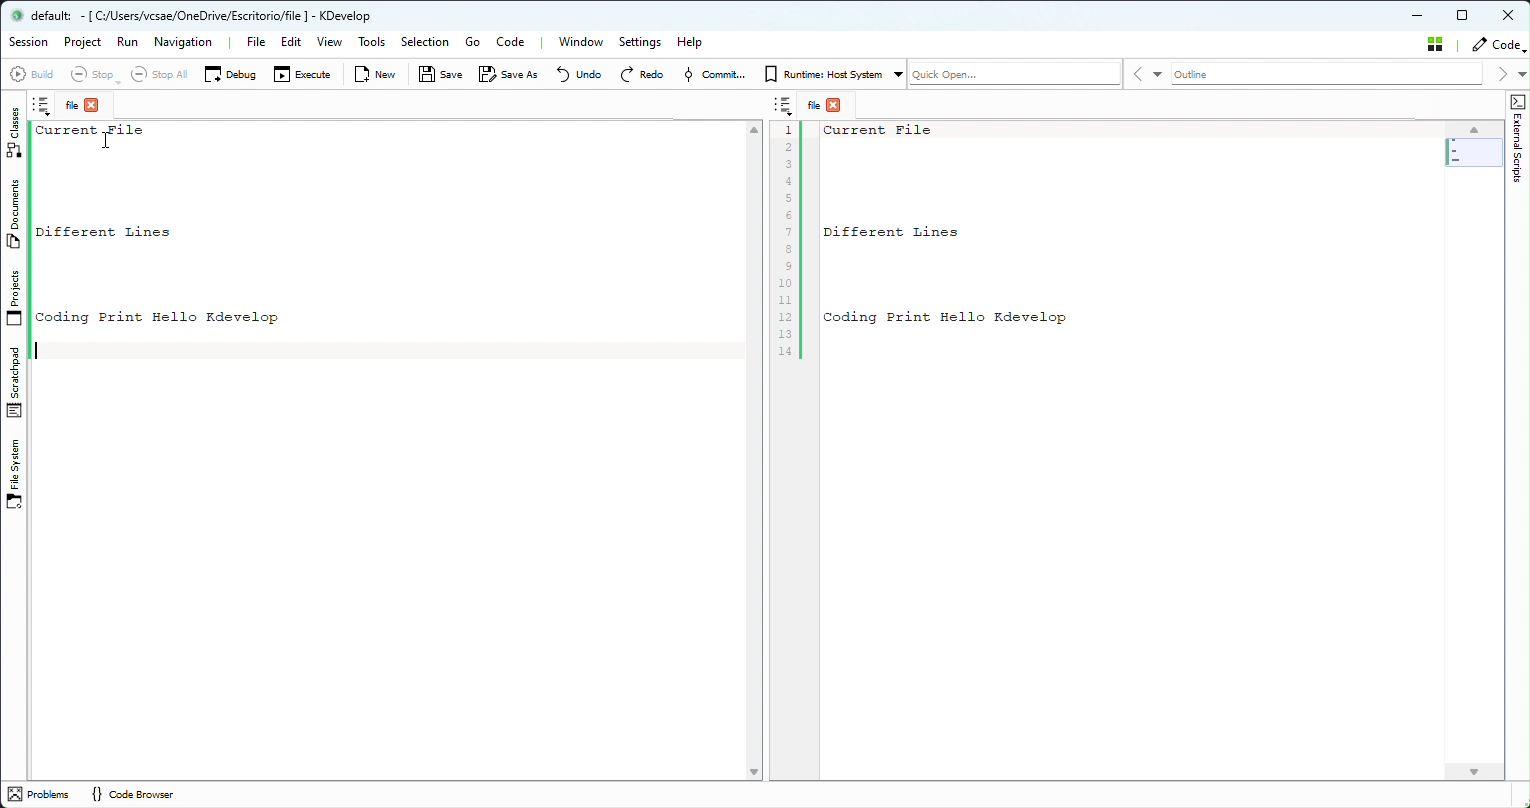 Image resolution: width=1530 pixels, height=808 pixels. Describe the element at coordinates (691, 43) in the screenshot. I see `Help` at that location.